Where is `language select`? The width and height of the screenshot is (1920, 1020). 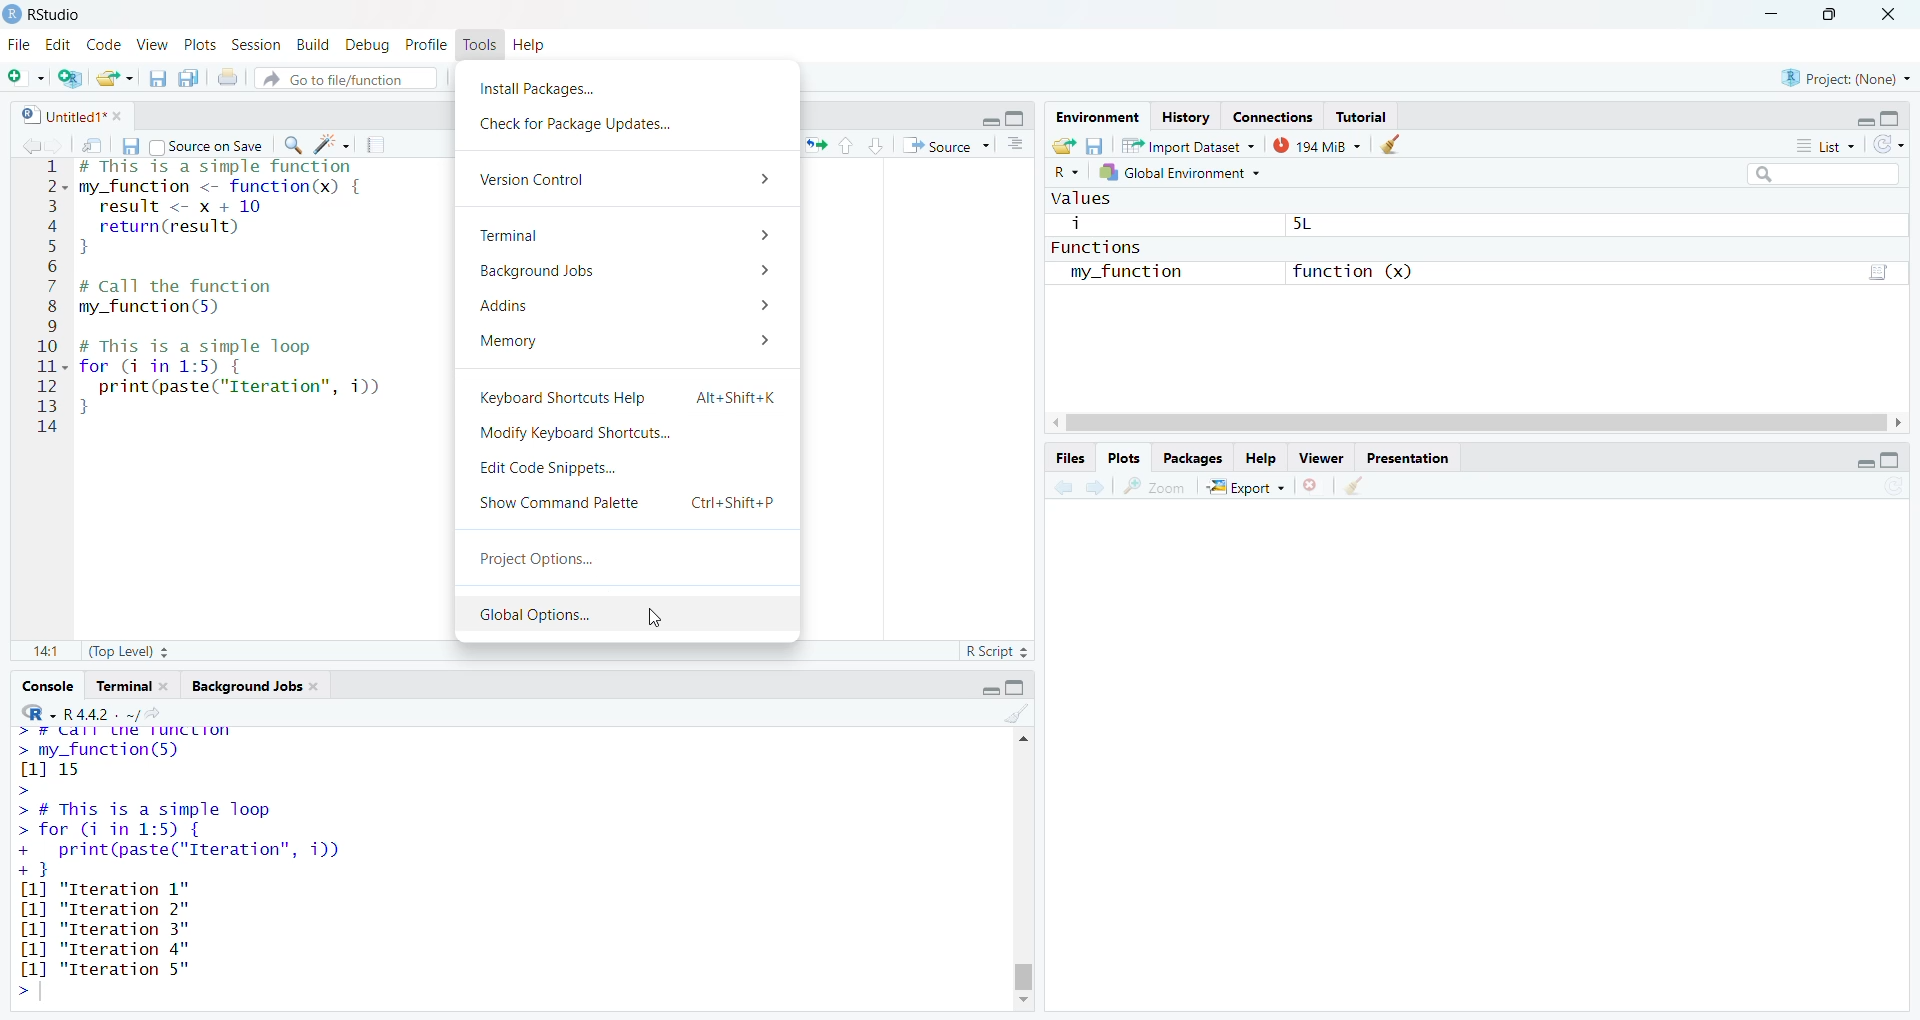 language select is located at coordinates (1066, 174).